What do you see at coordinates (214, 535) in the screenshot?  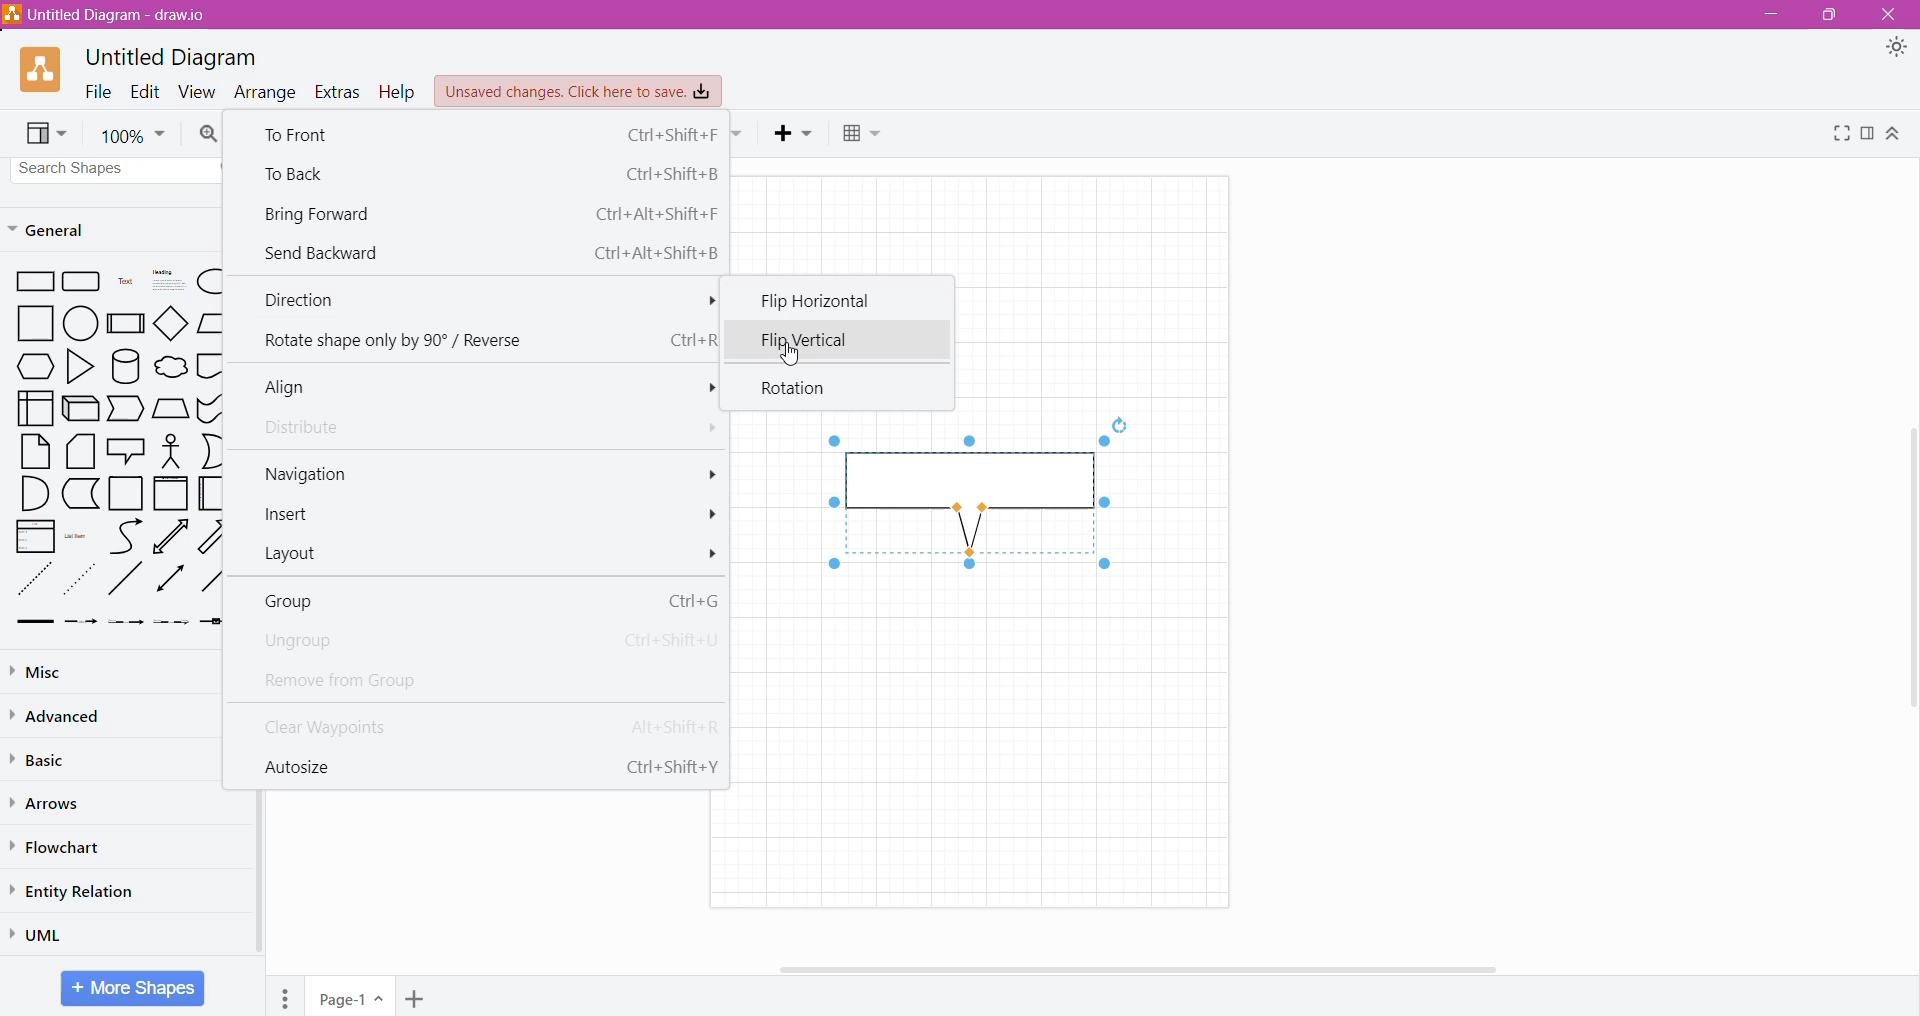 I see `Right Diagonal Arrow` at bounding box center [214, 535].